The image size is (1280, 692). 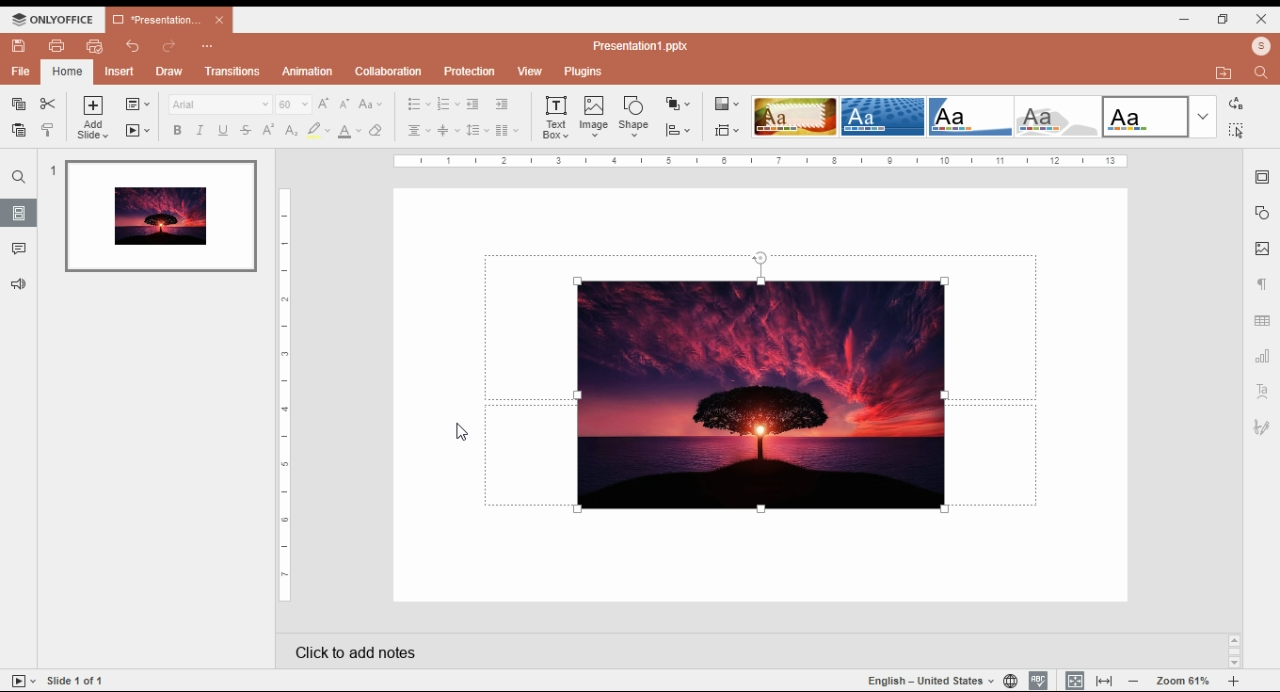 I want to click on arrange shapes, so click(x=679, y=105).